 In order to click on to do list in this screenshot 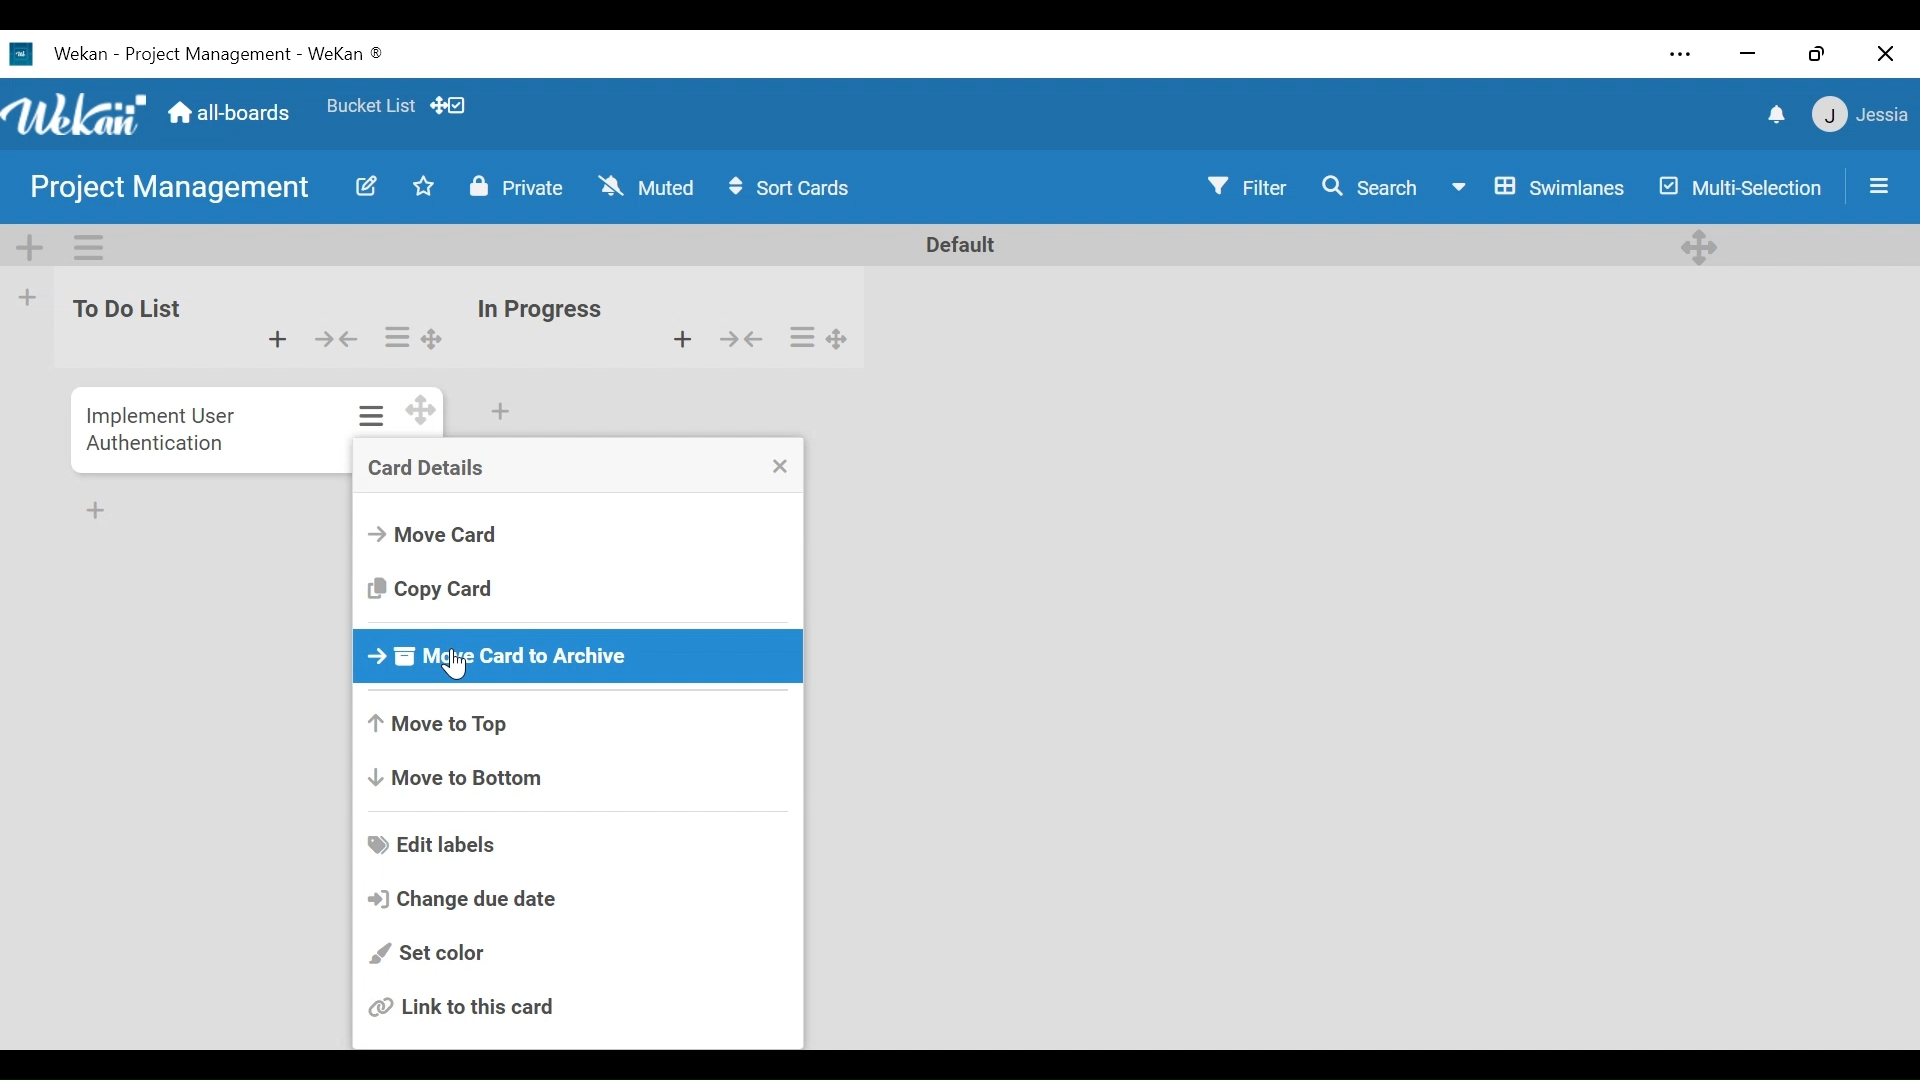, I will do `click(128, 320)`.